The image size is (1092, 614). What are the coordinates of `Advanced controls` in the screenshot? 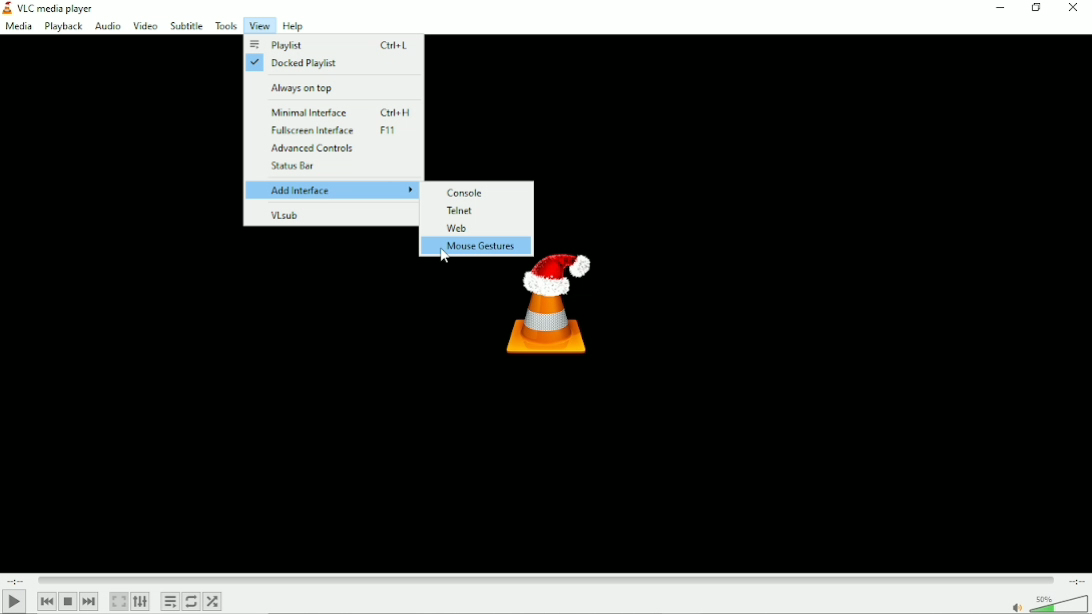 It's located at (333, 149).